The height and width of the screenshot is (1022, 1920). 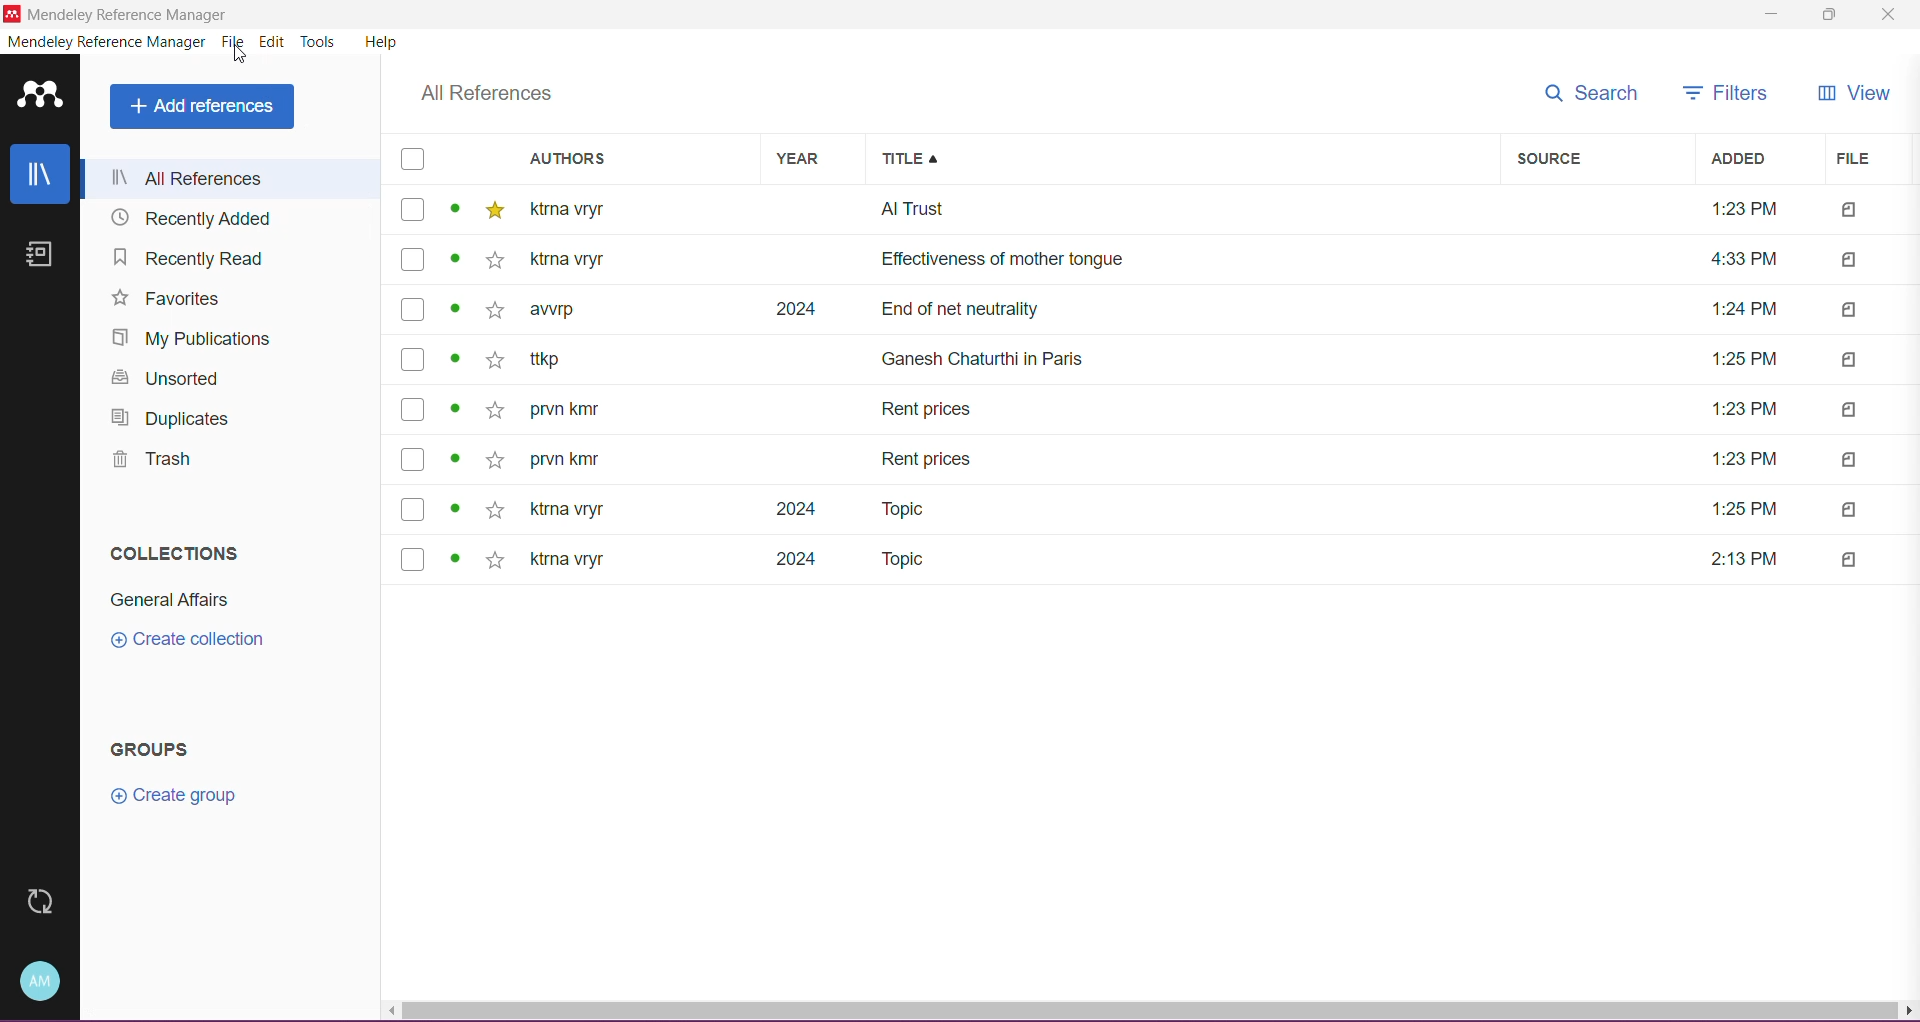 What do you see at coordinates (163, 379) in the screenshot?
I see `Unsorted` at bounding box center [163, 379].